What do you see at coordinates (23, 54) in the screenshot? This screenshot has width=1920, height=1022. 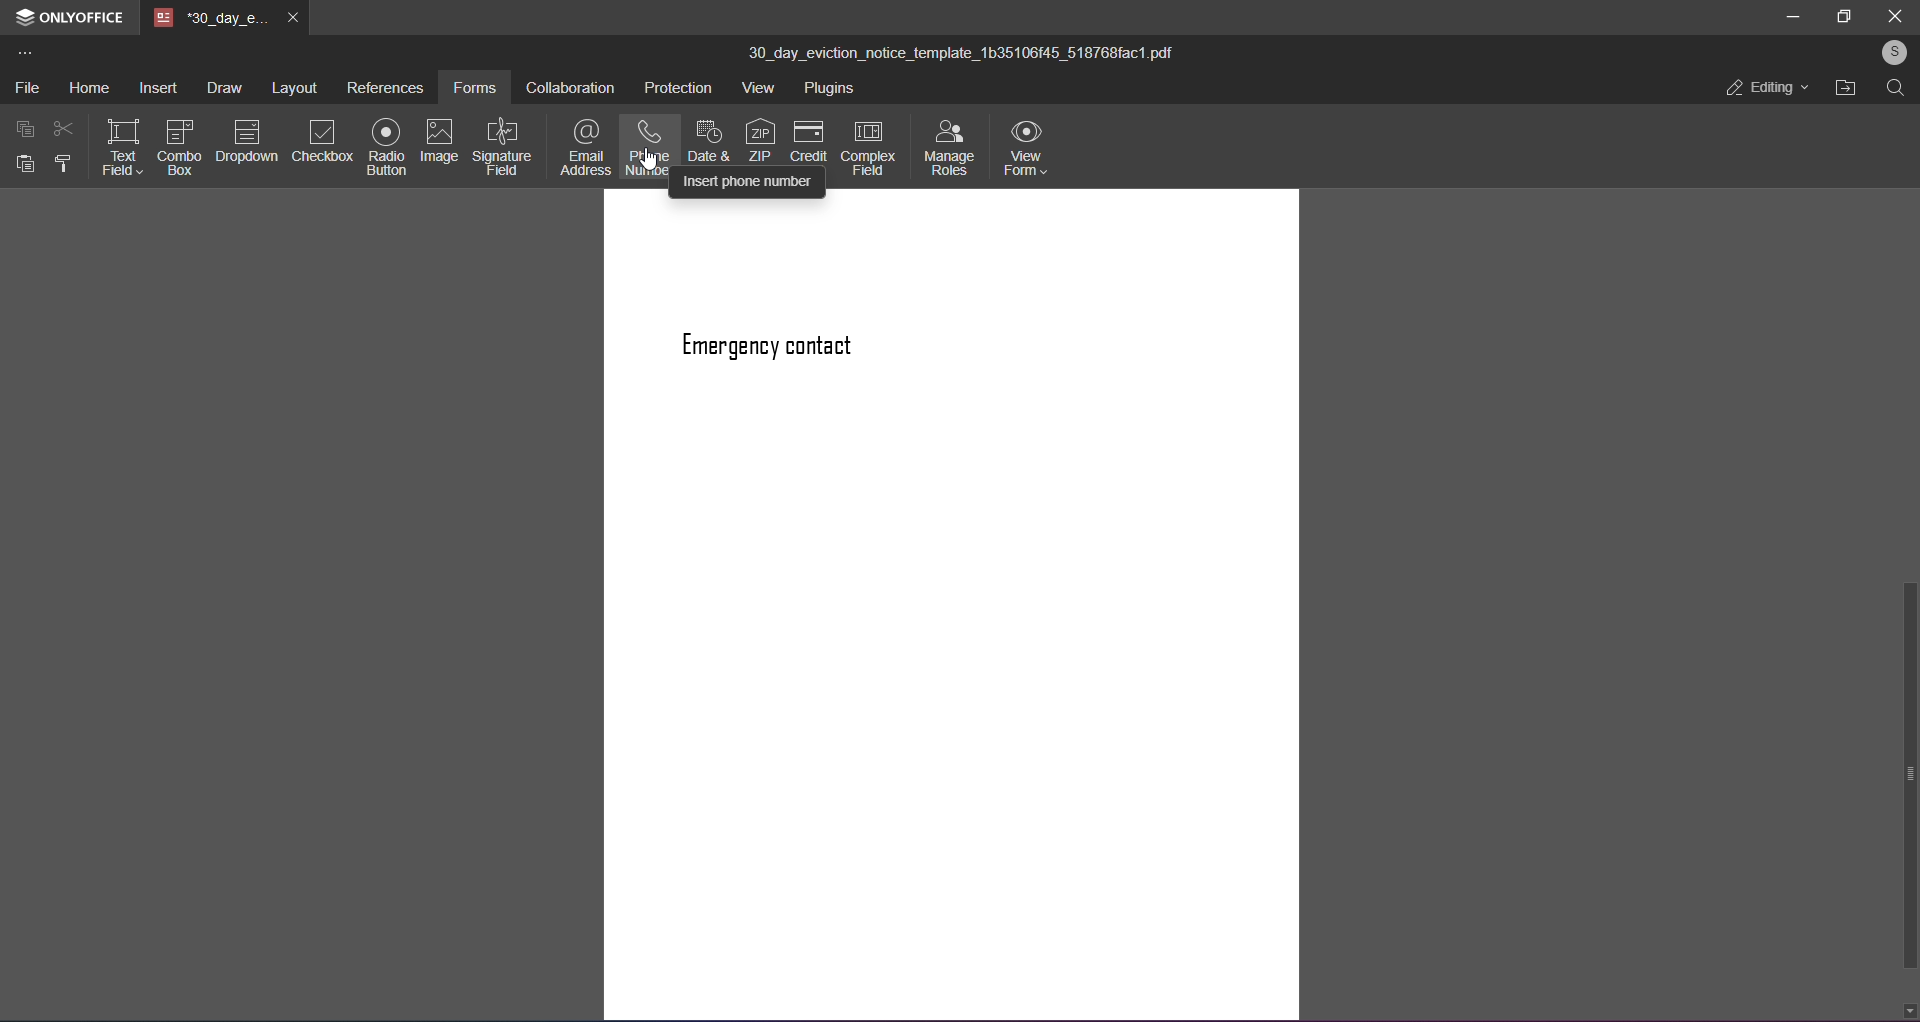 I see `more` at bounding box center [23, 54].